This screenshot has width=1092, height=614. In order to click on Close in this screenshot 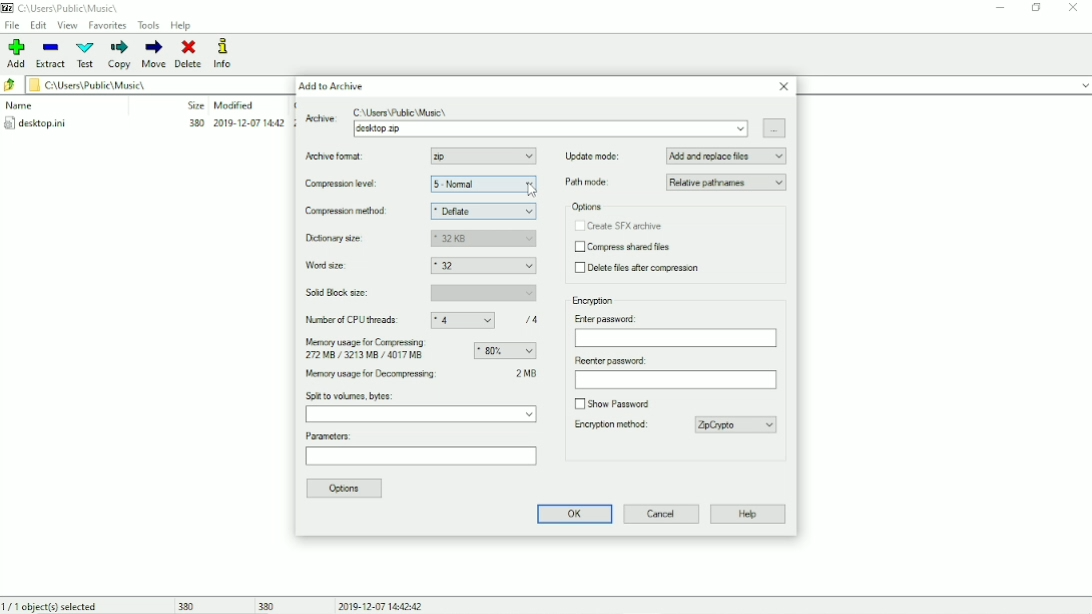, I will do `click(784, 87)`.